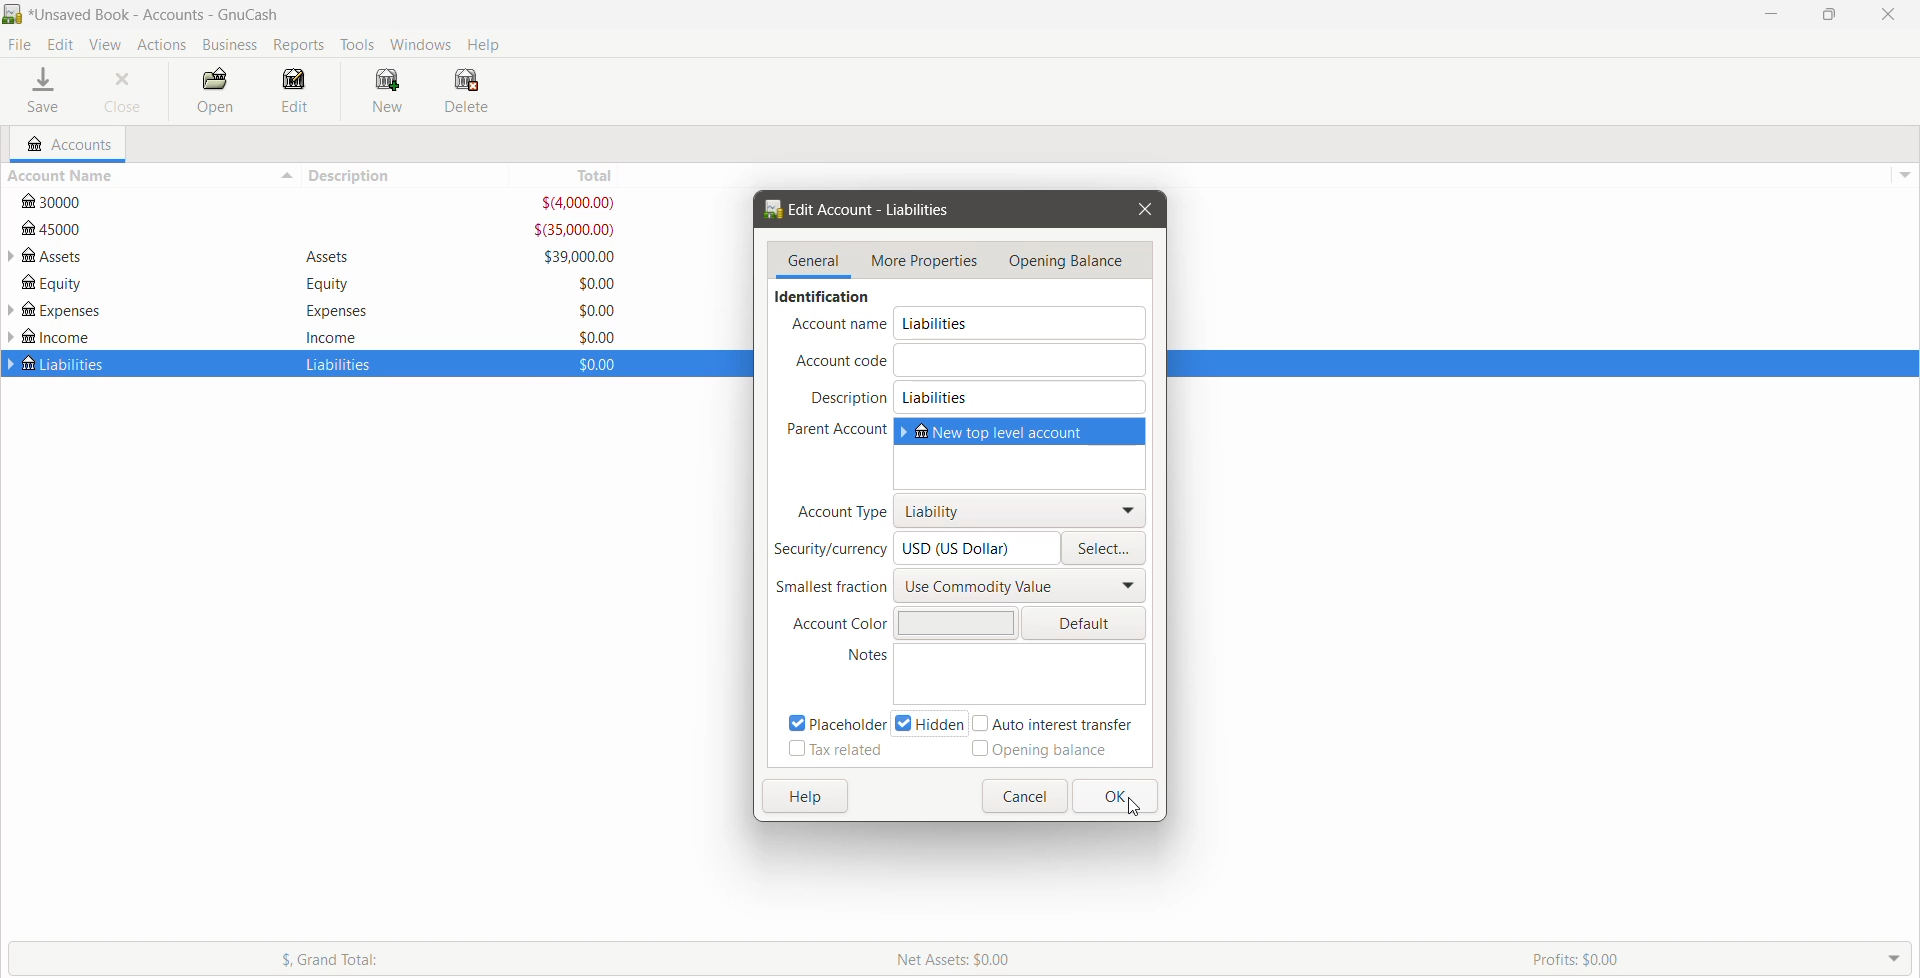 This screenshot has width=1920, height=978. I want to click on Set Account description, so click(1022, 397).